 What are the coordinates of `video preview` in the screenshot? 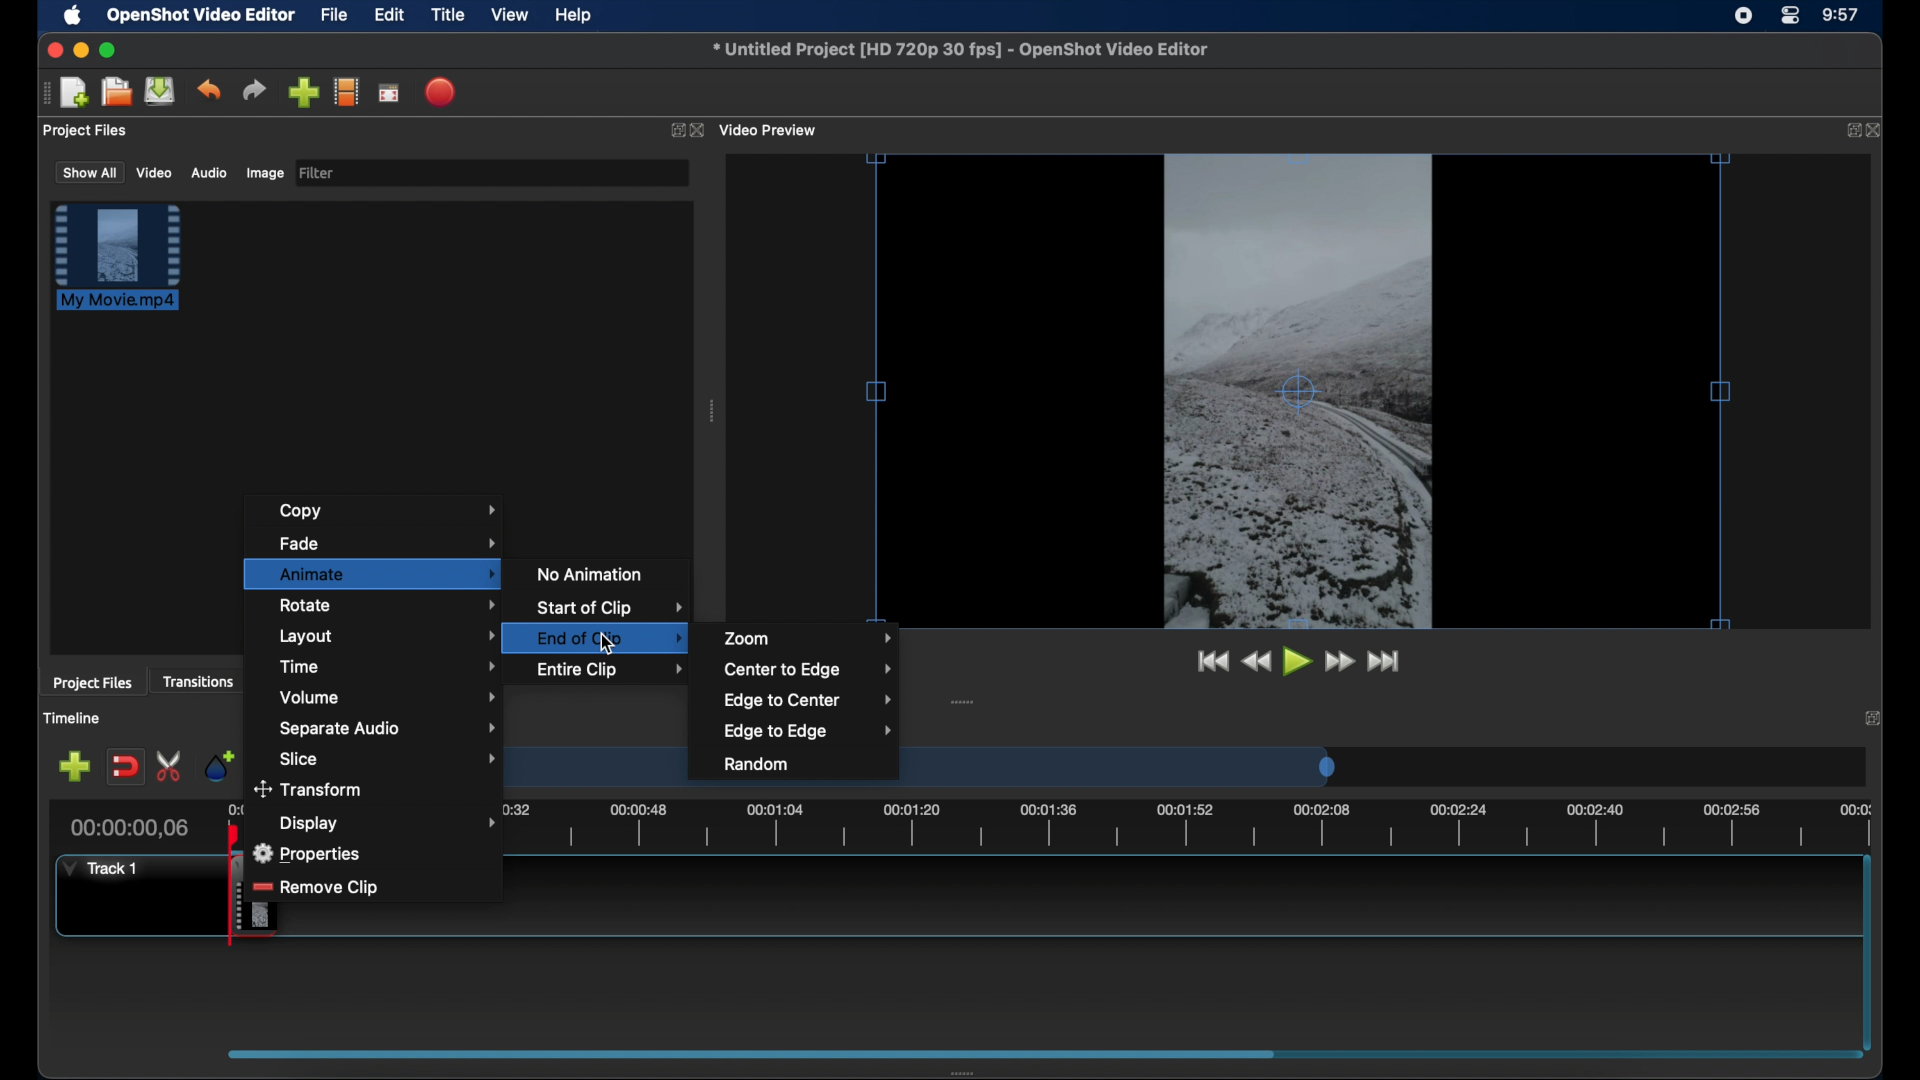 It's located at (1299, 393).